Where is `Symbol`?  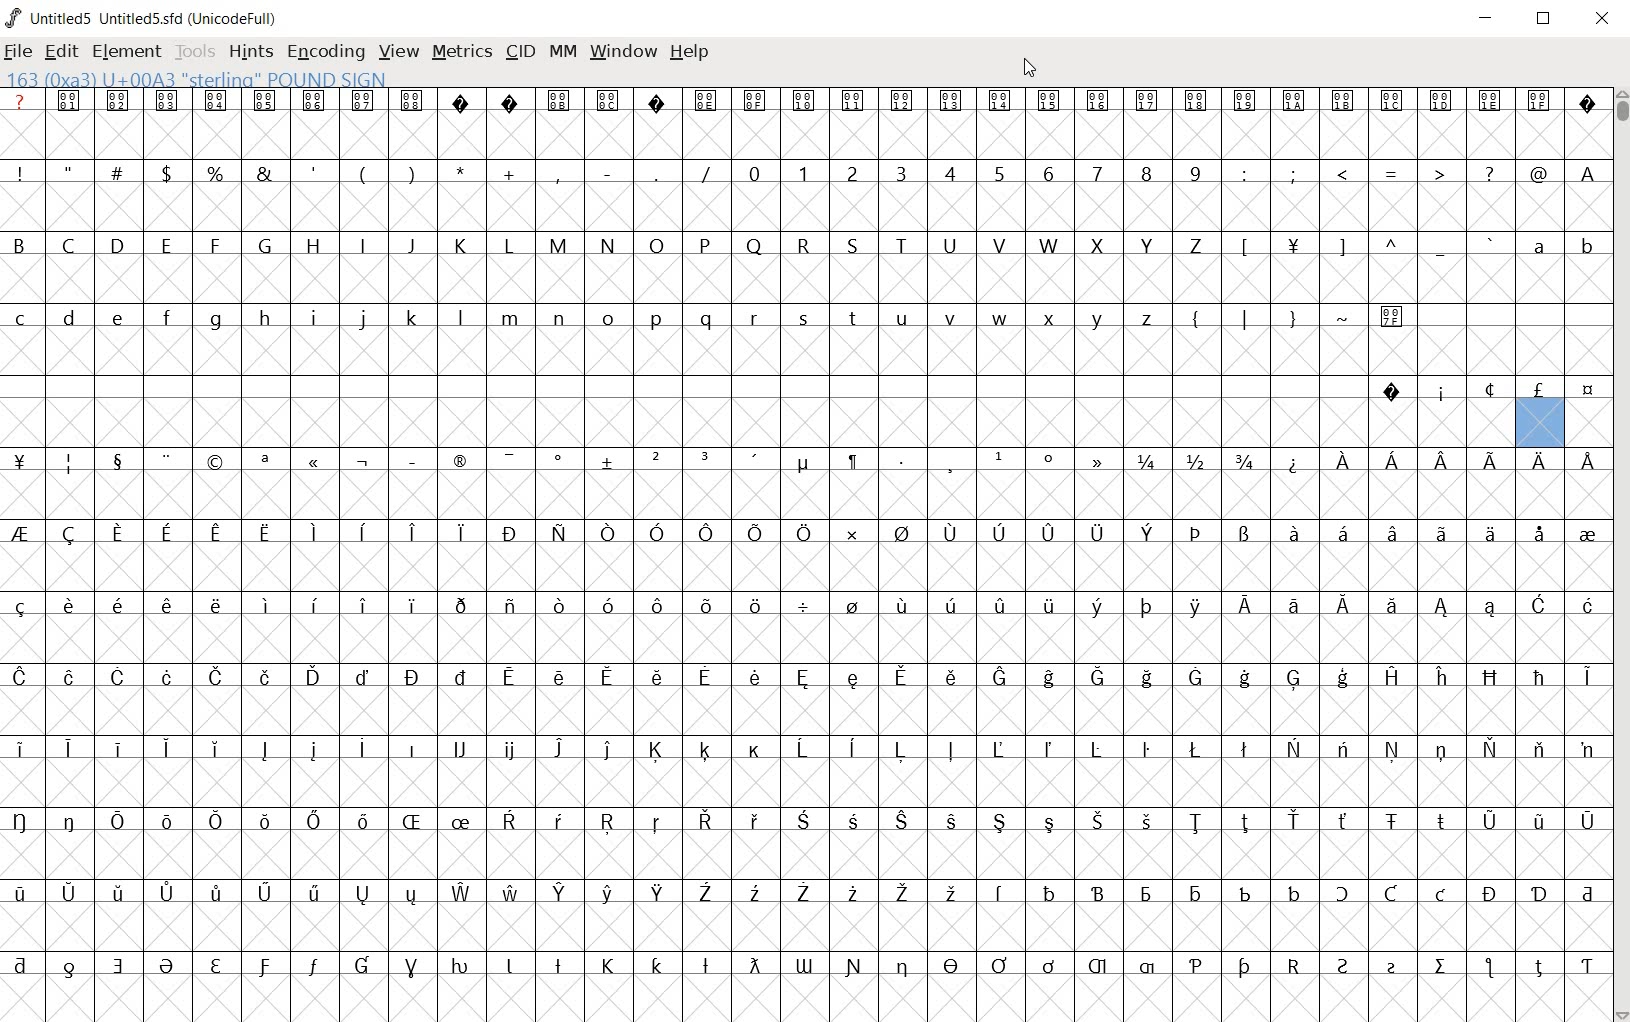
Symbol is located at coordinates (264, 675).